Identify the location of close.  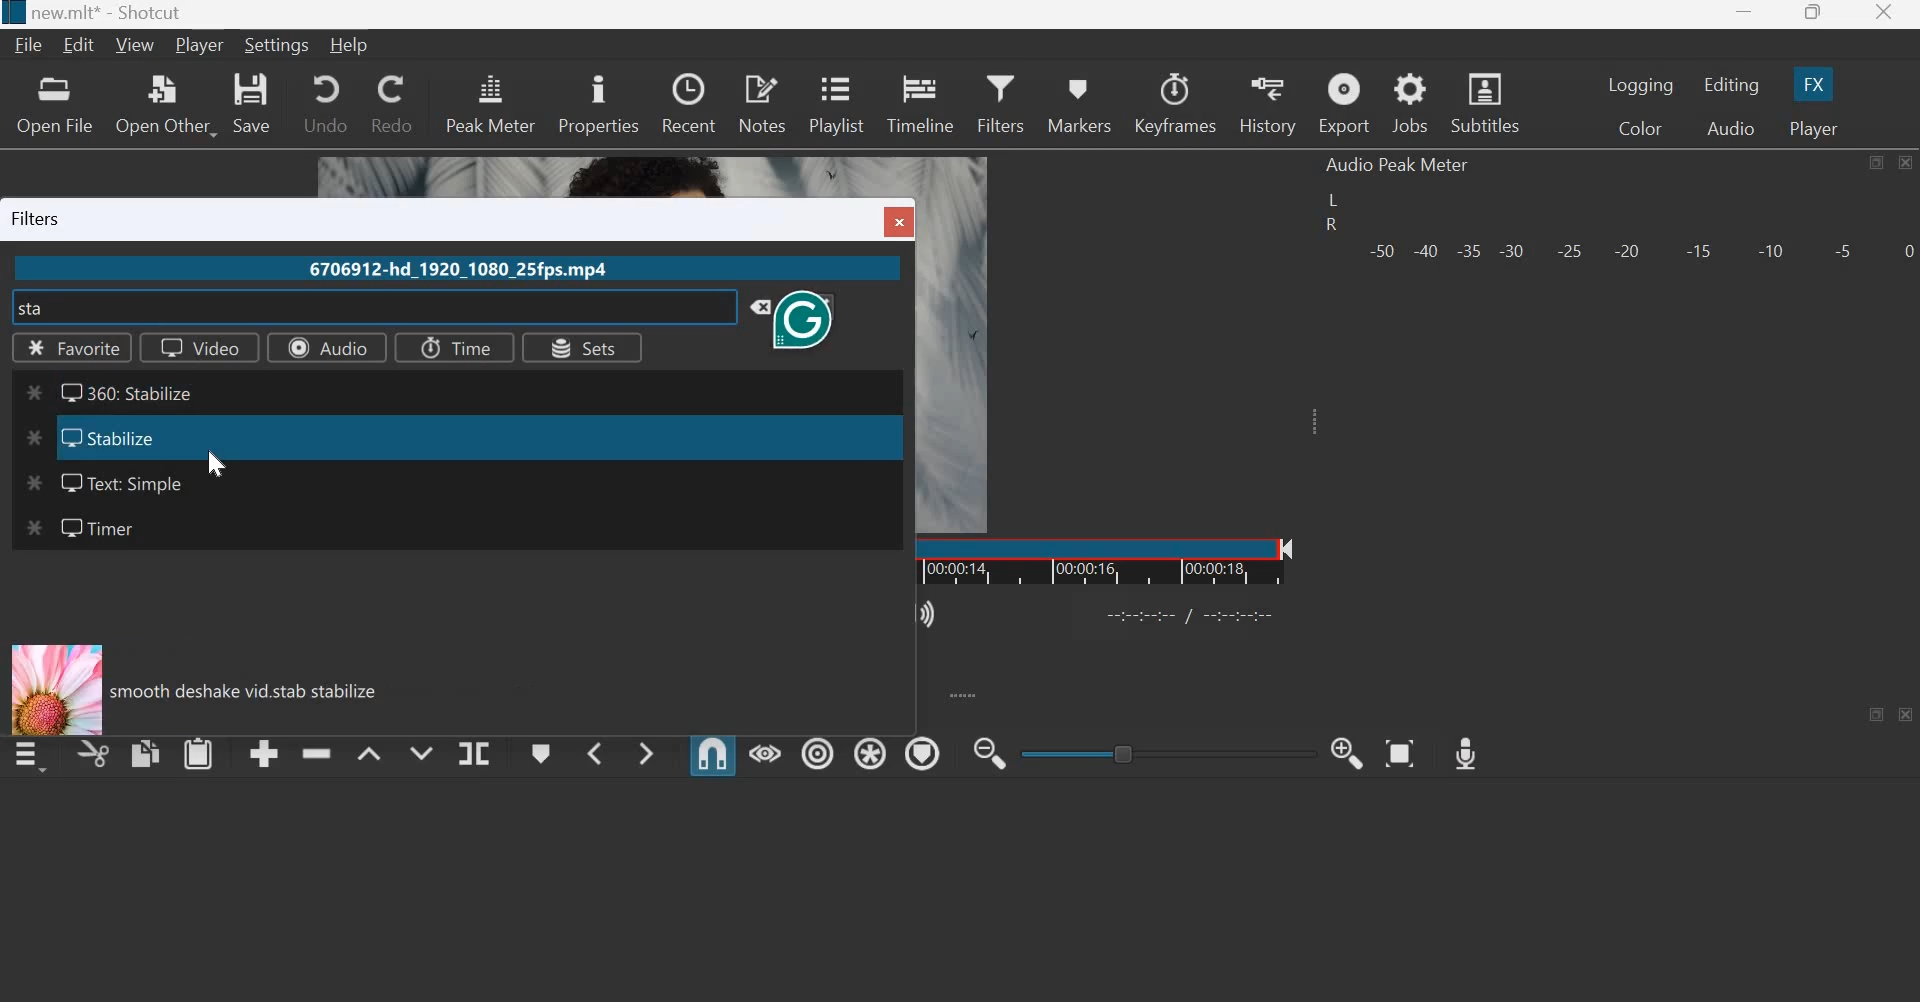
(1906, 714).